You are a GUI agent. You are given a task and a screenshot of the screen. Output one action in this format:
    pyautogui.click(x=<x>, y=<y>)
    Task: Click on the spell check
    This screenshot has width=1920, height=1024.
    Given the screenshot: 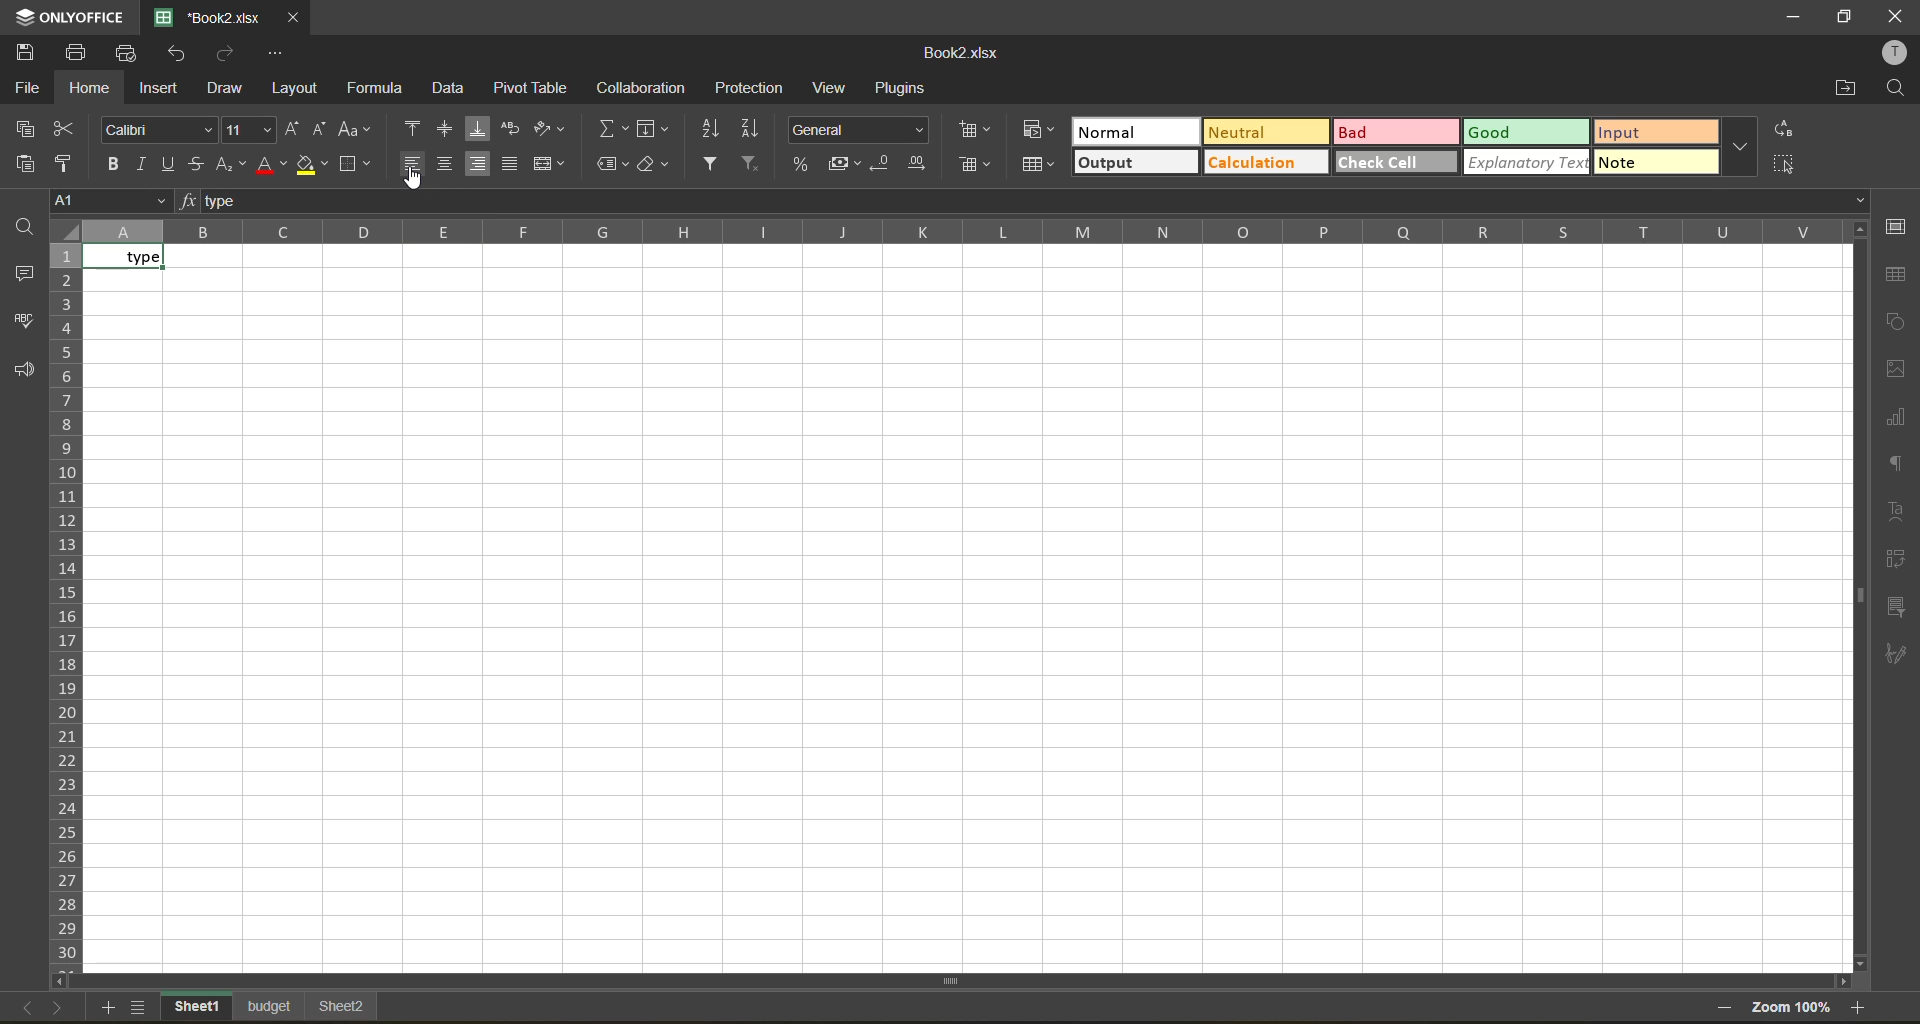 What is the action you would take?
    pyautogui.click(x=22, y=326)
    